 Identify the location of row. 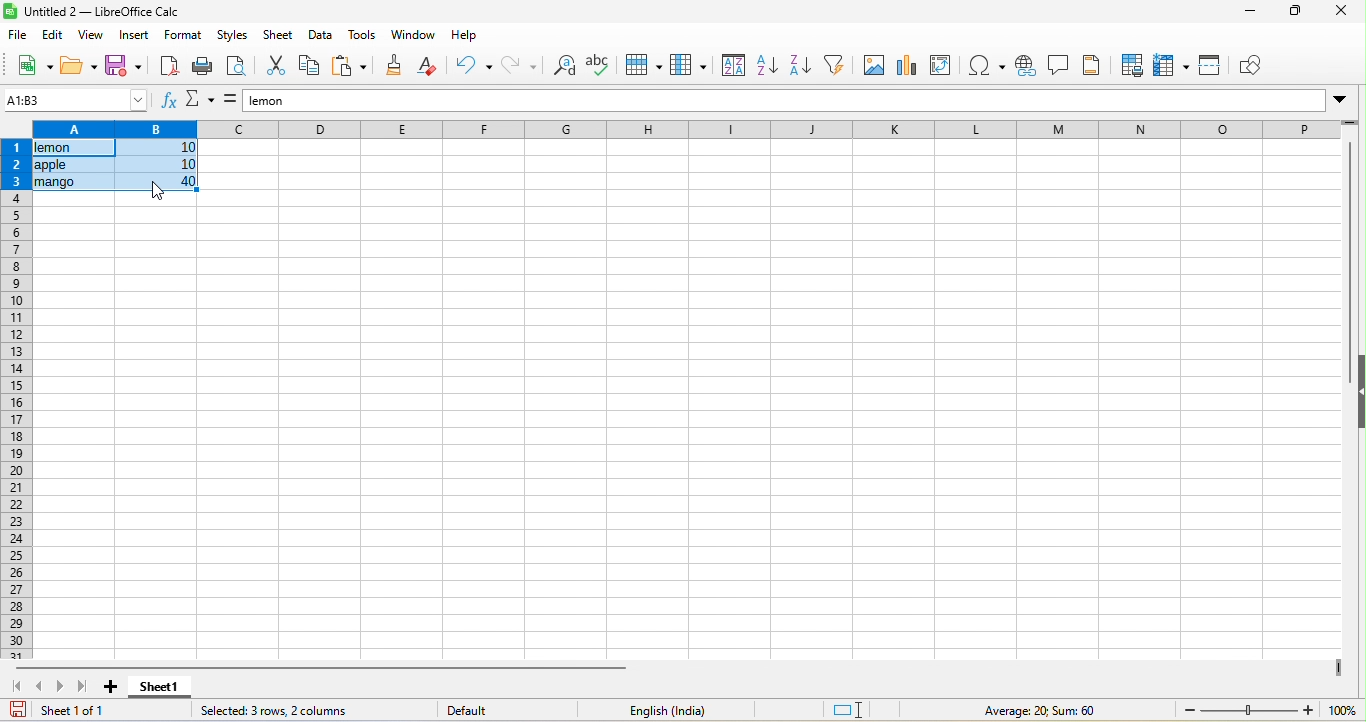
(648, 65).